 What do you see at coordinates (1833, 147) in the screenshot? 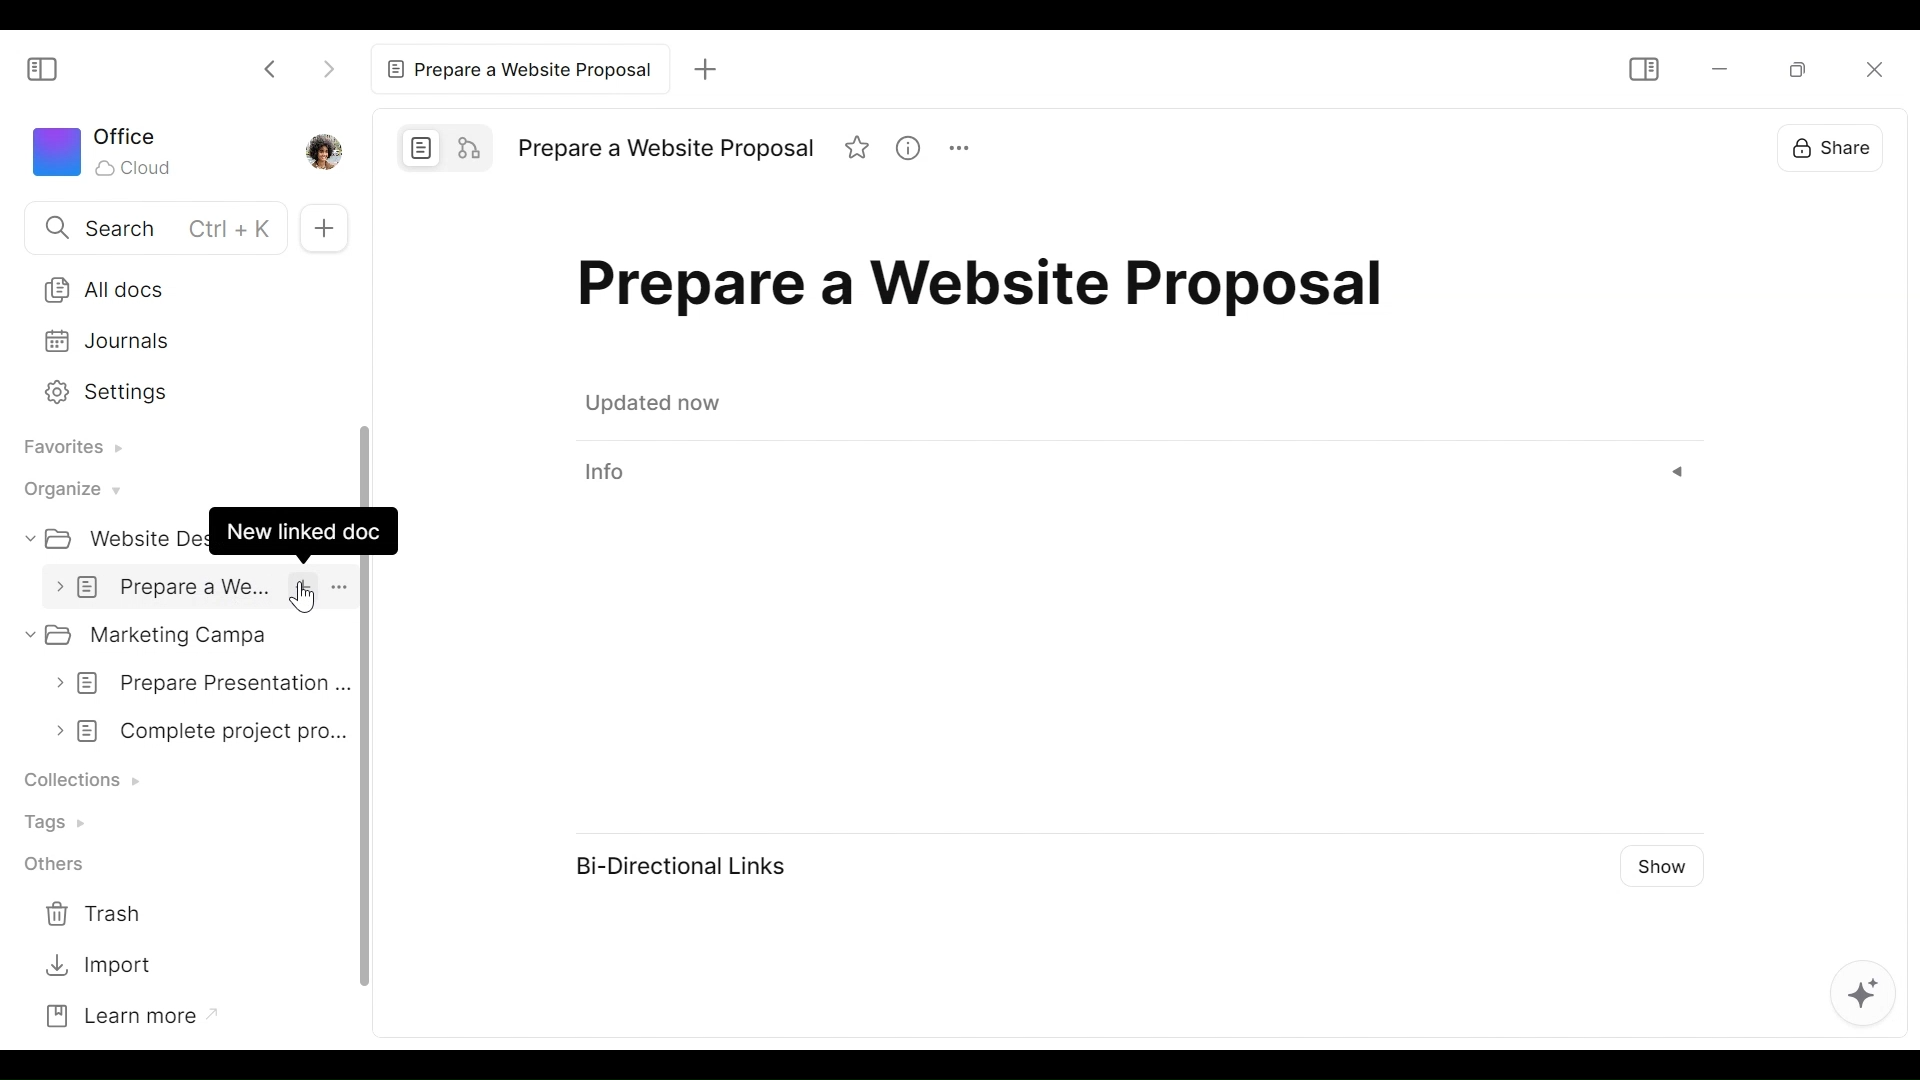
I see `Share` at bounding box center [1833, 147].